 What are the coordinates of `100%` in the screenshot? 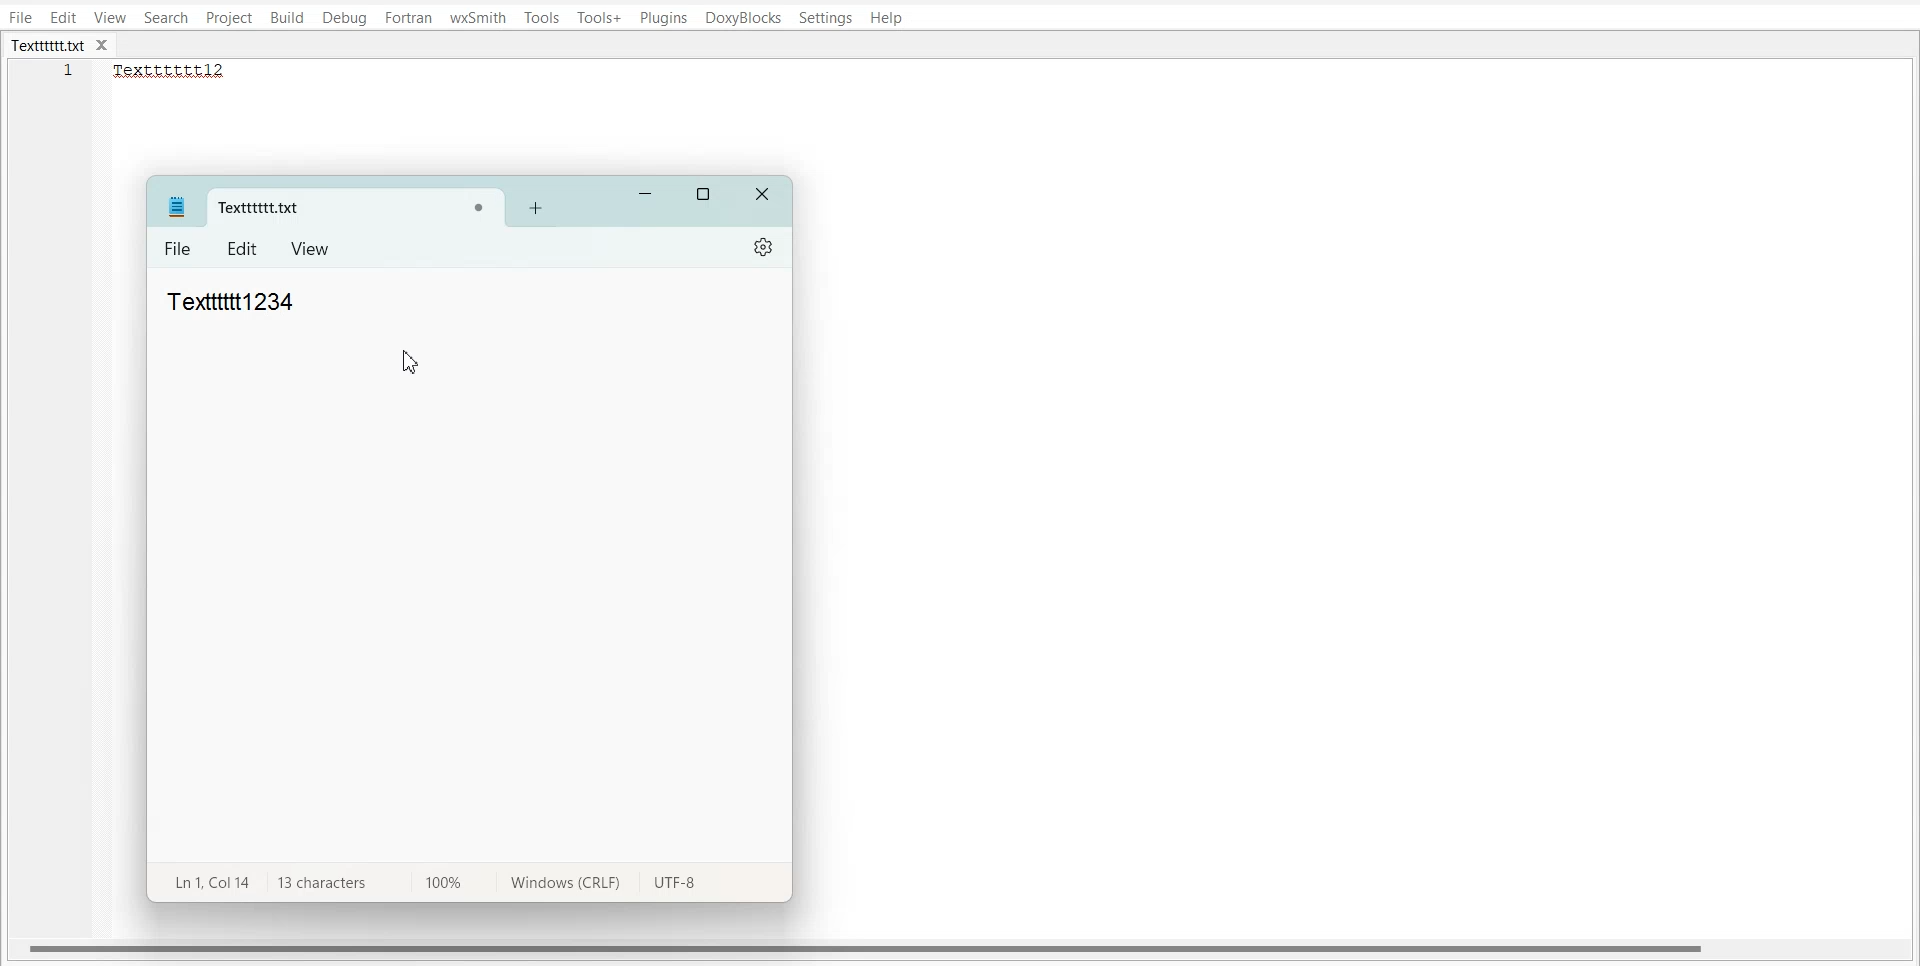 It's located at (438, 881).